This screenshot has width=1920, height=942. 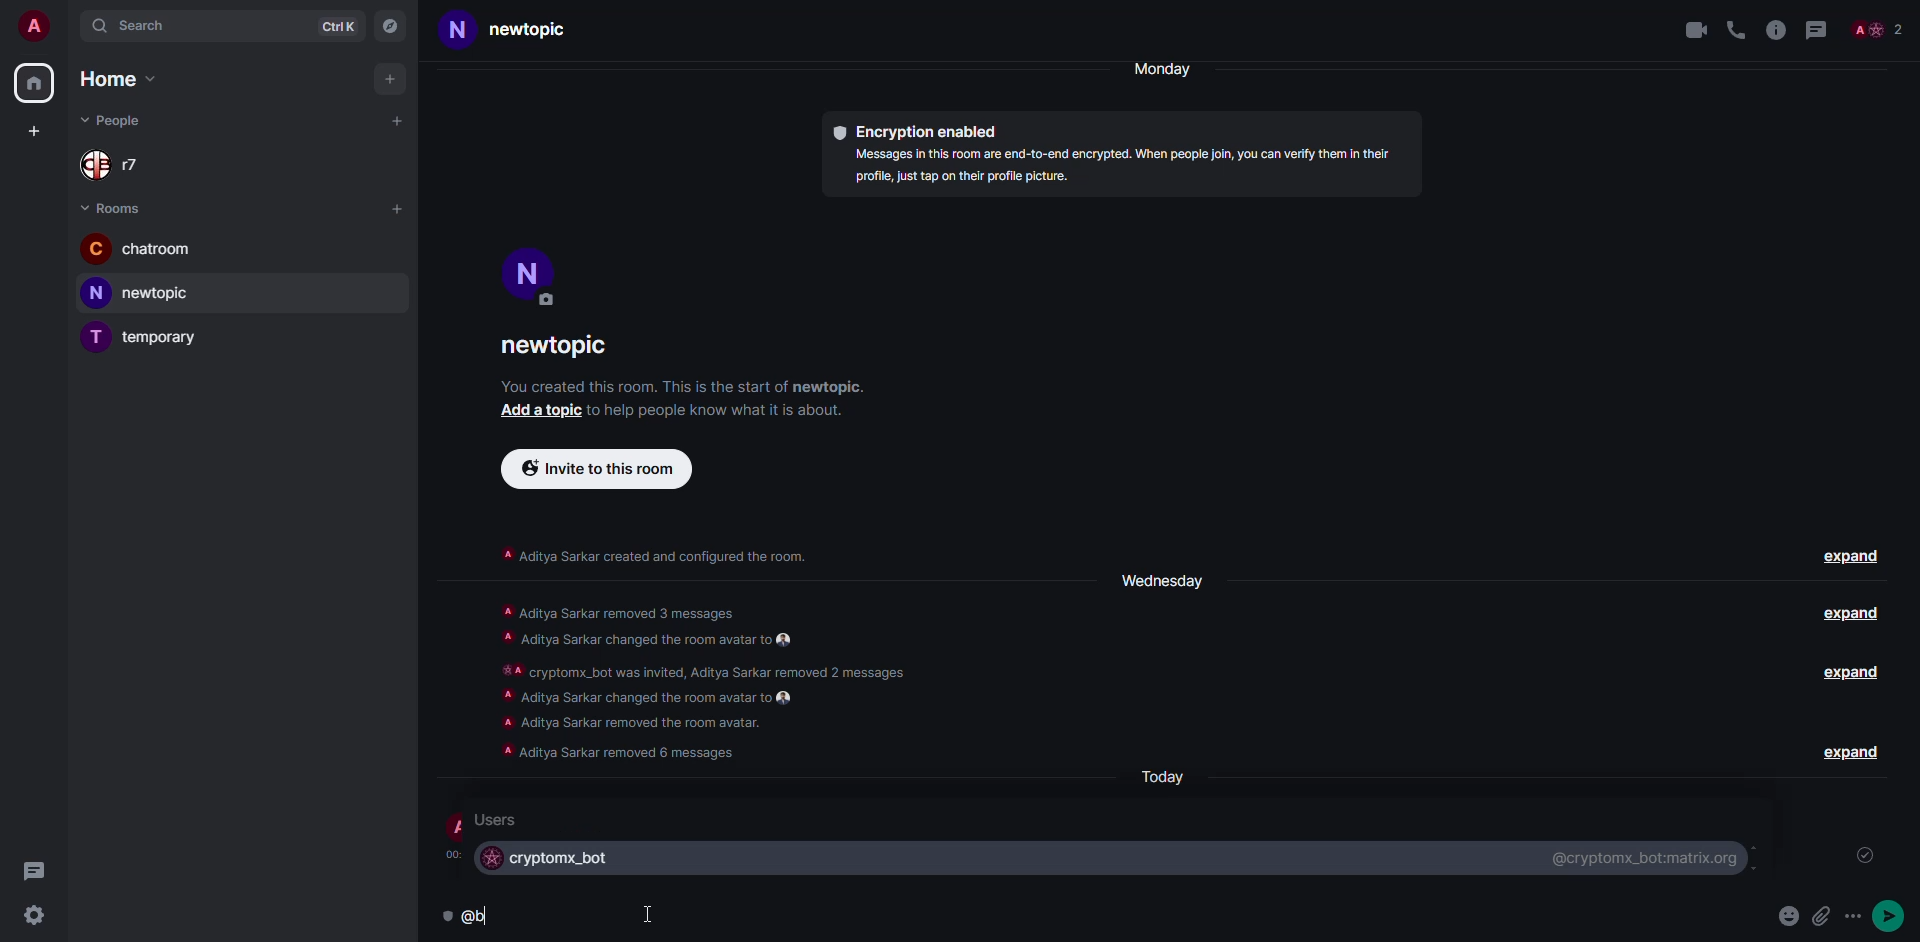 What do you see at coordinates (1857, 916) in the screenshot?
I see `more` at bounding box center [1857, 916].